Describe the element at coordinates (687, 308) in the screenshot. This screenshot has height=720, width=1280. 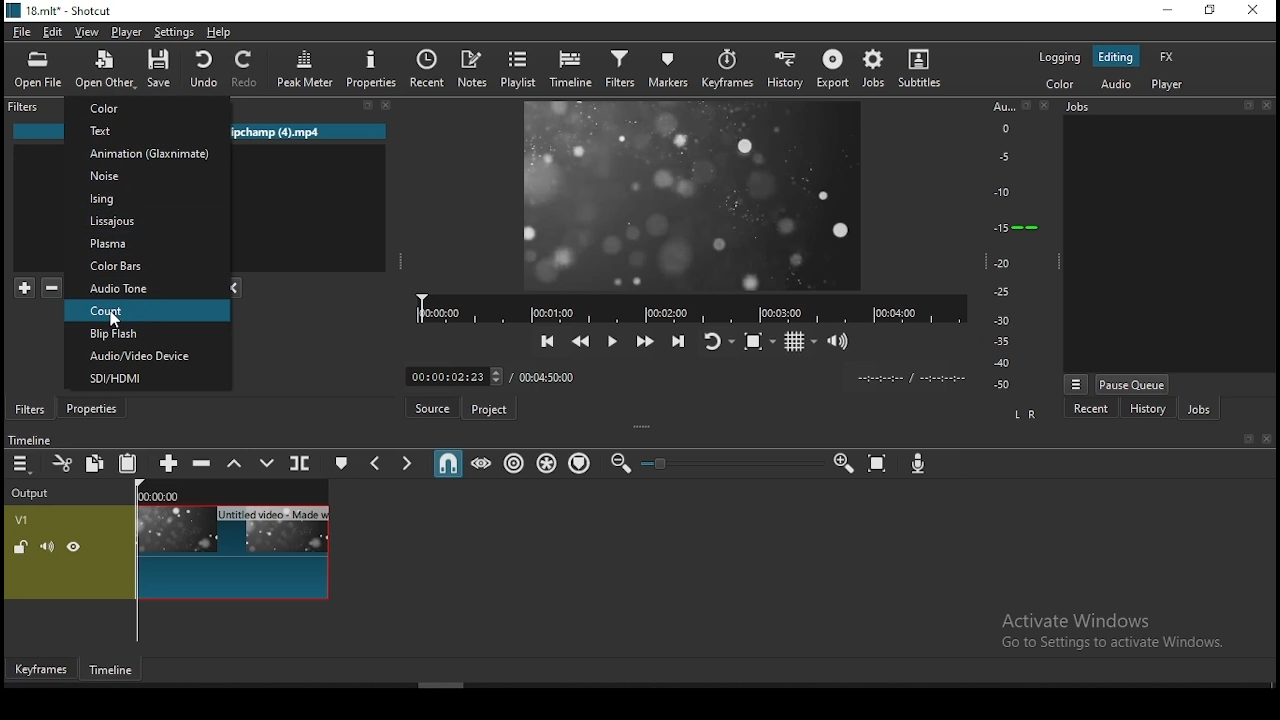
I see `video progress bar` at that location.